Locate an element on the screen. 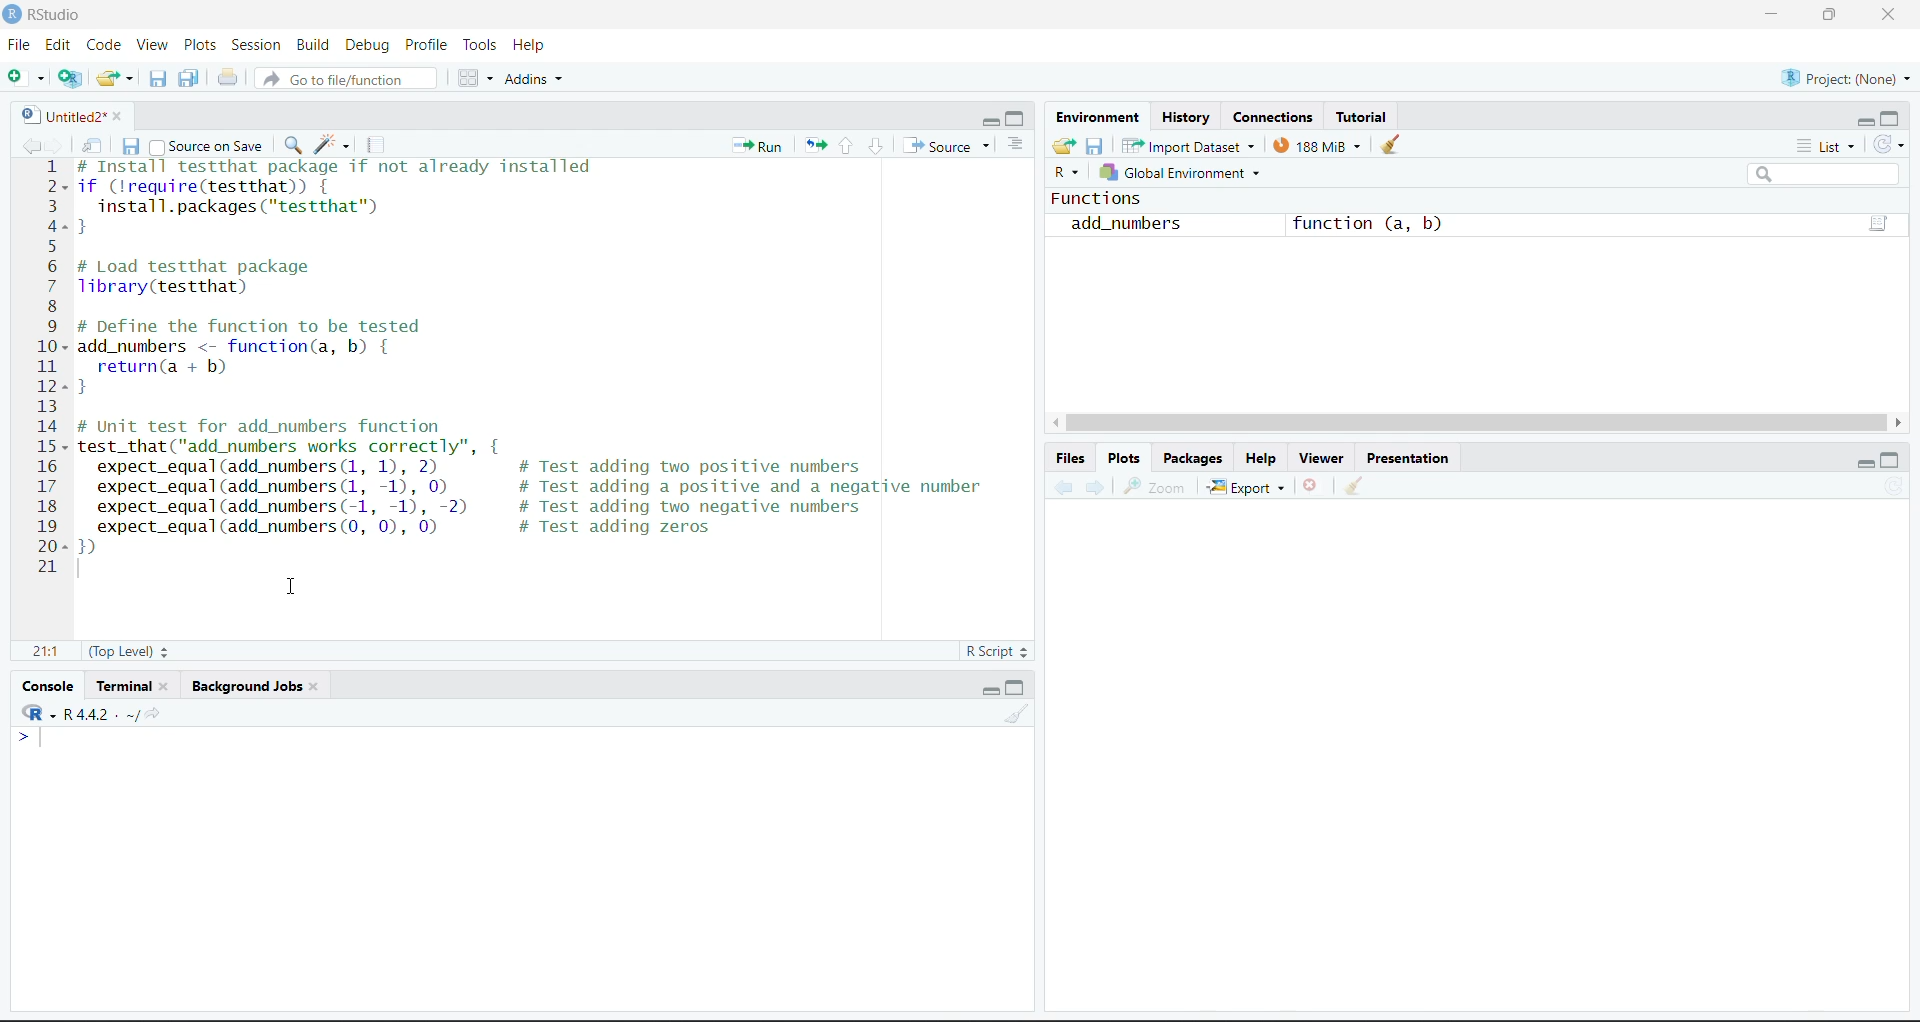  Files is located at coordinates (1070, 458).